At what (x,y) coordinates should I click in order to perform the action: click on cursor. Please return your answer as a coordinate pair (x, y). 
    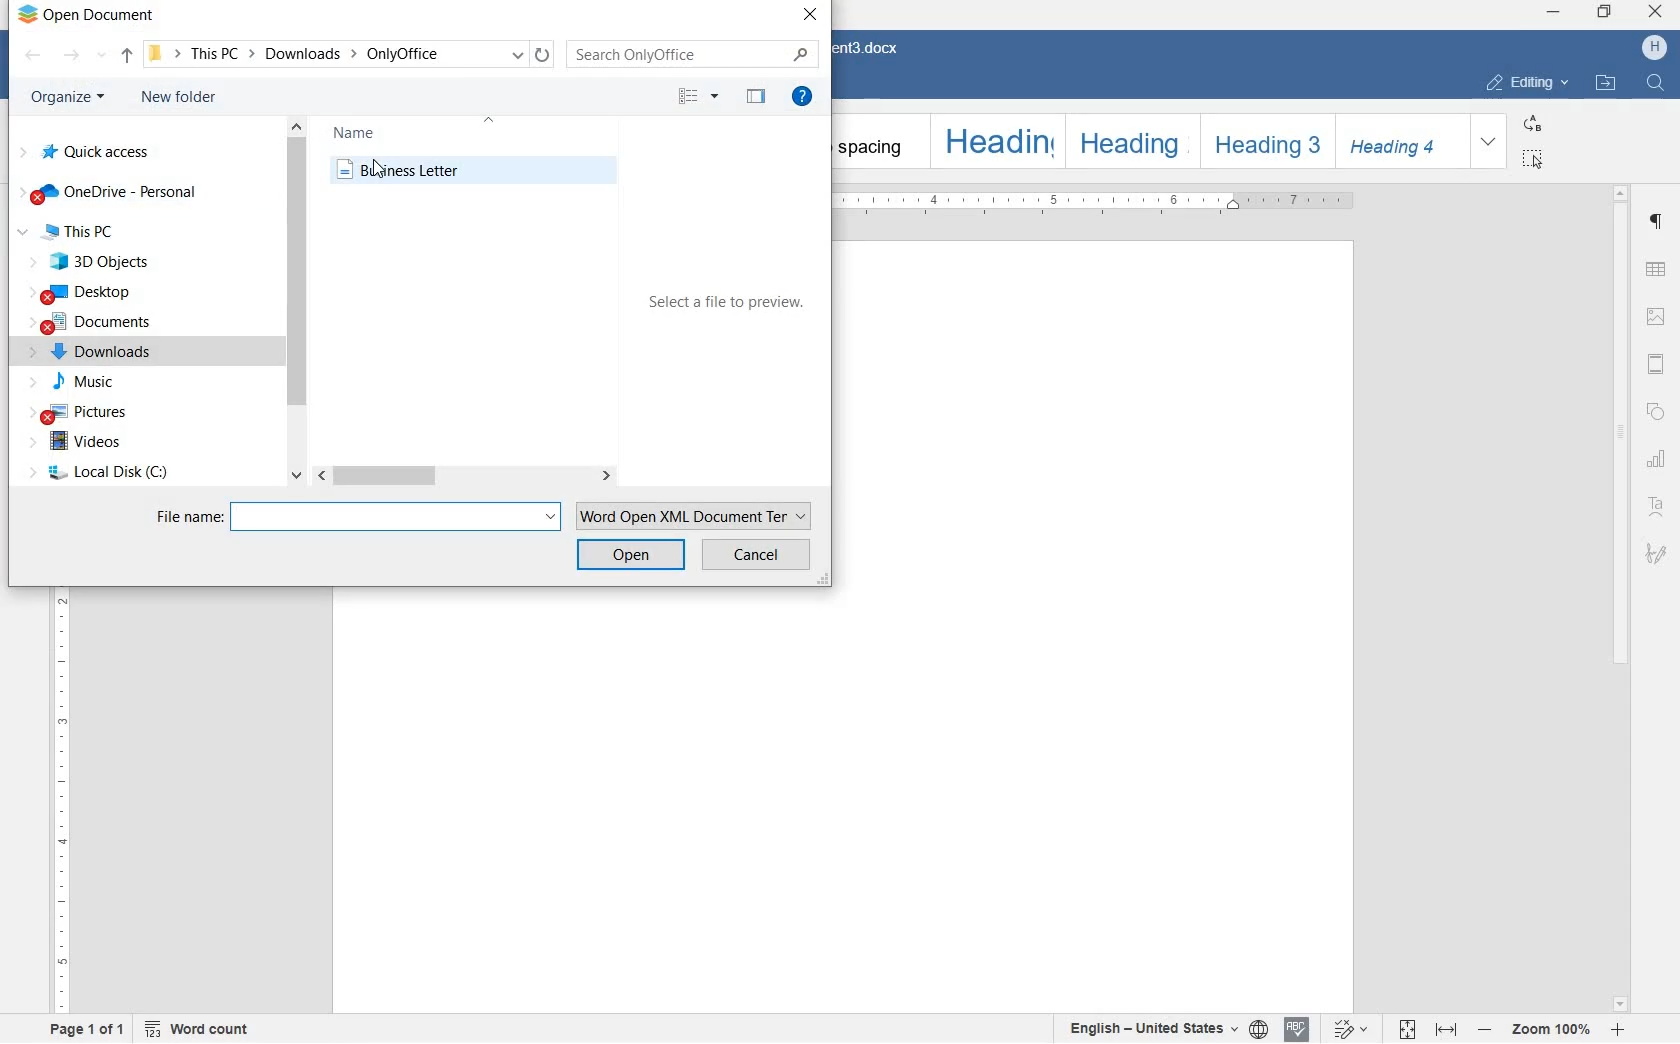
    Looking at the image, I should click on (378, 169).